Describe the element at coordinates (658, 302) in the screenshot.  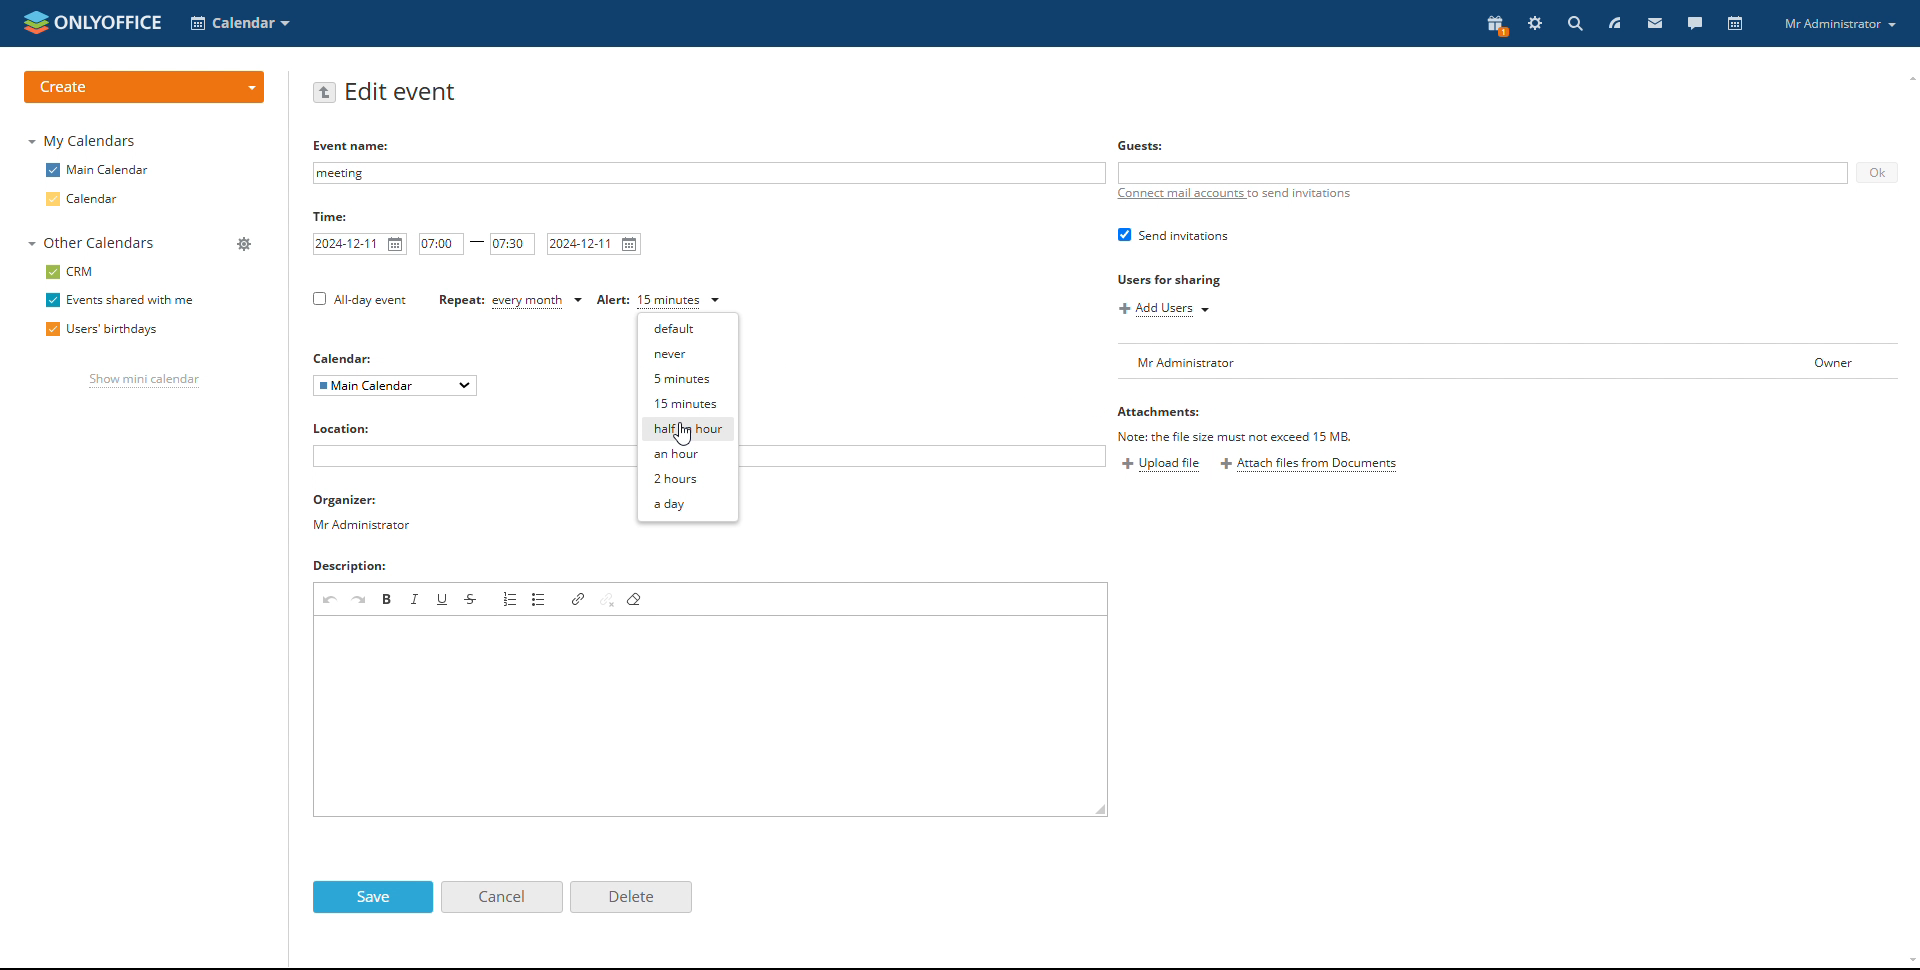
I see `set alert` at that location.